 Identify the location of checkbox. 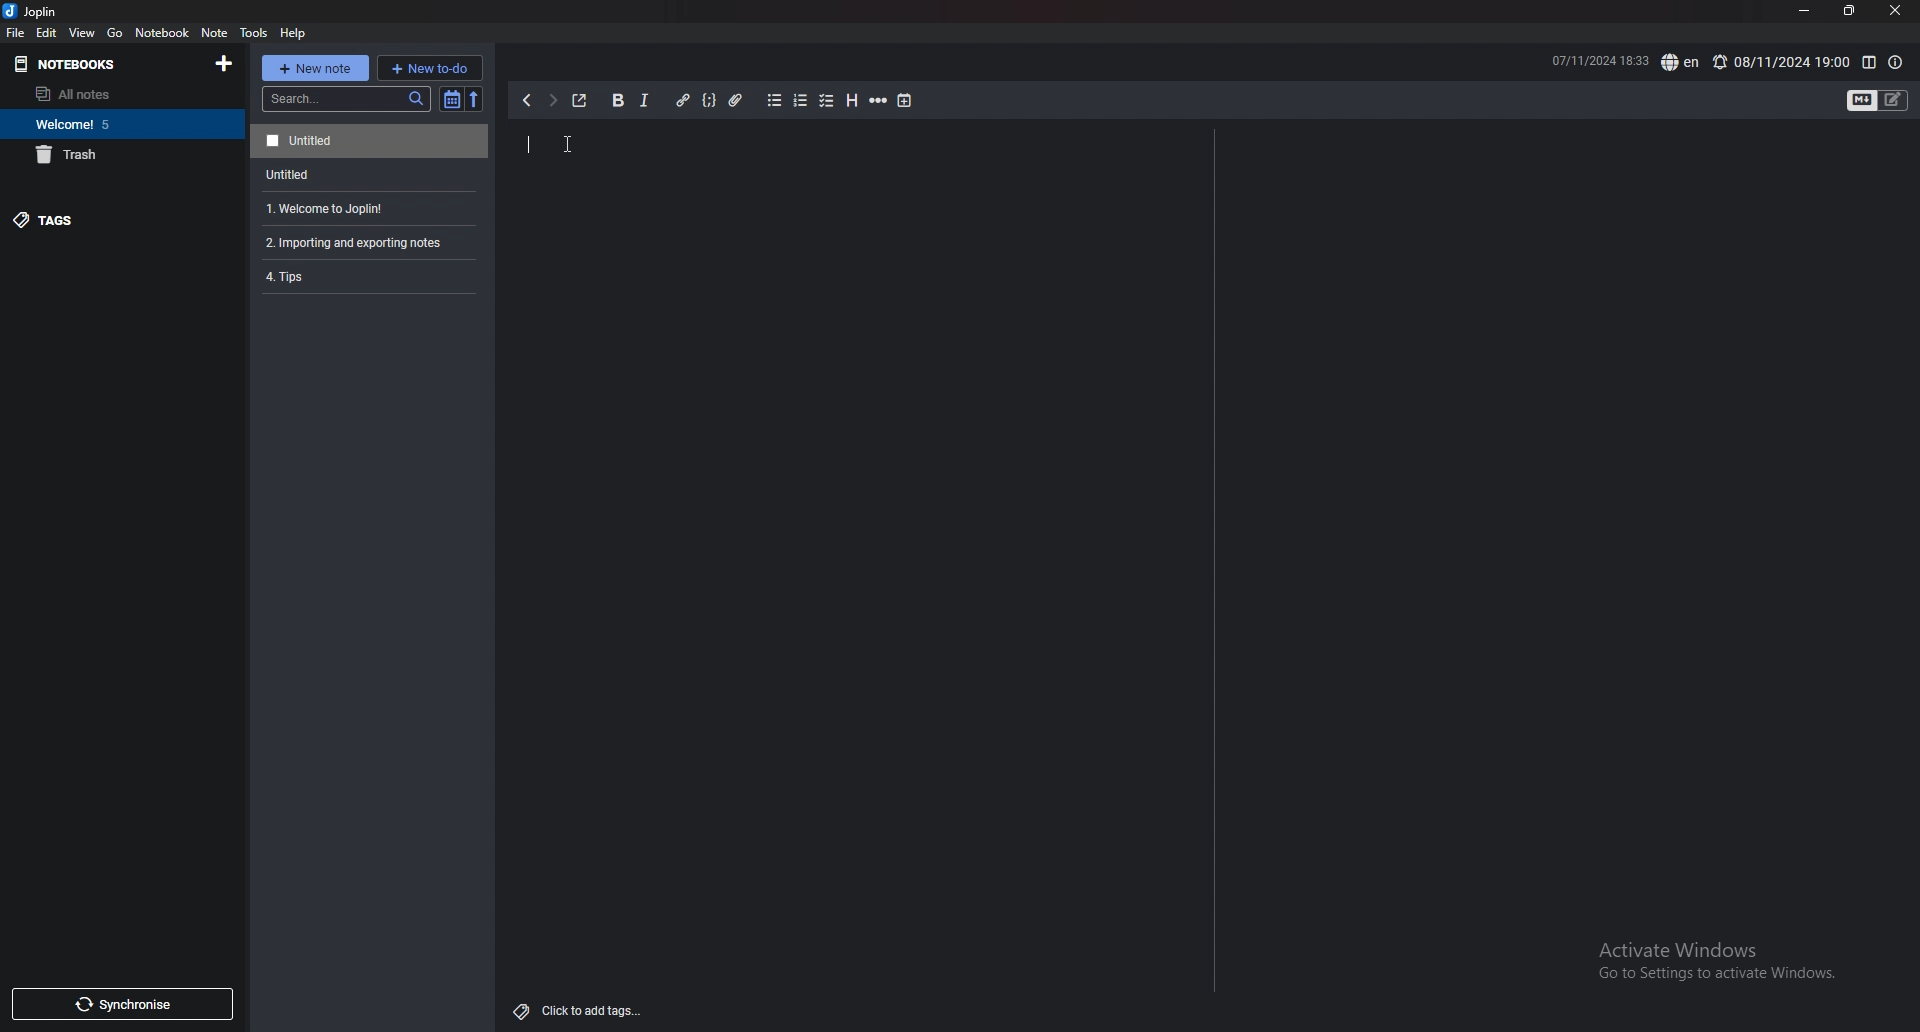
(827, 101).